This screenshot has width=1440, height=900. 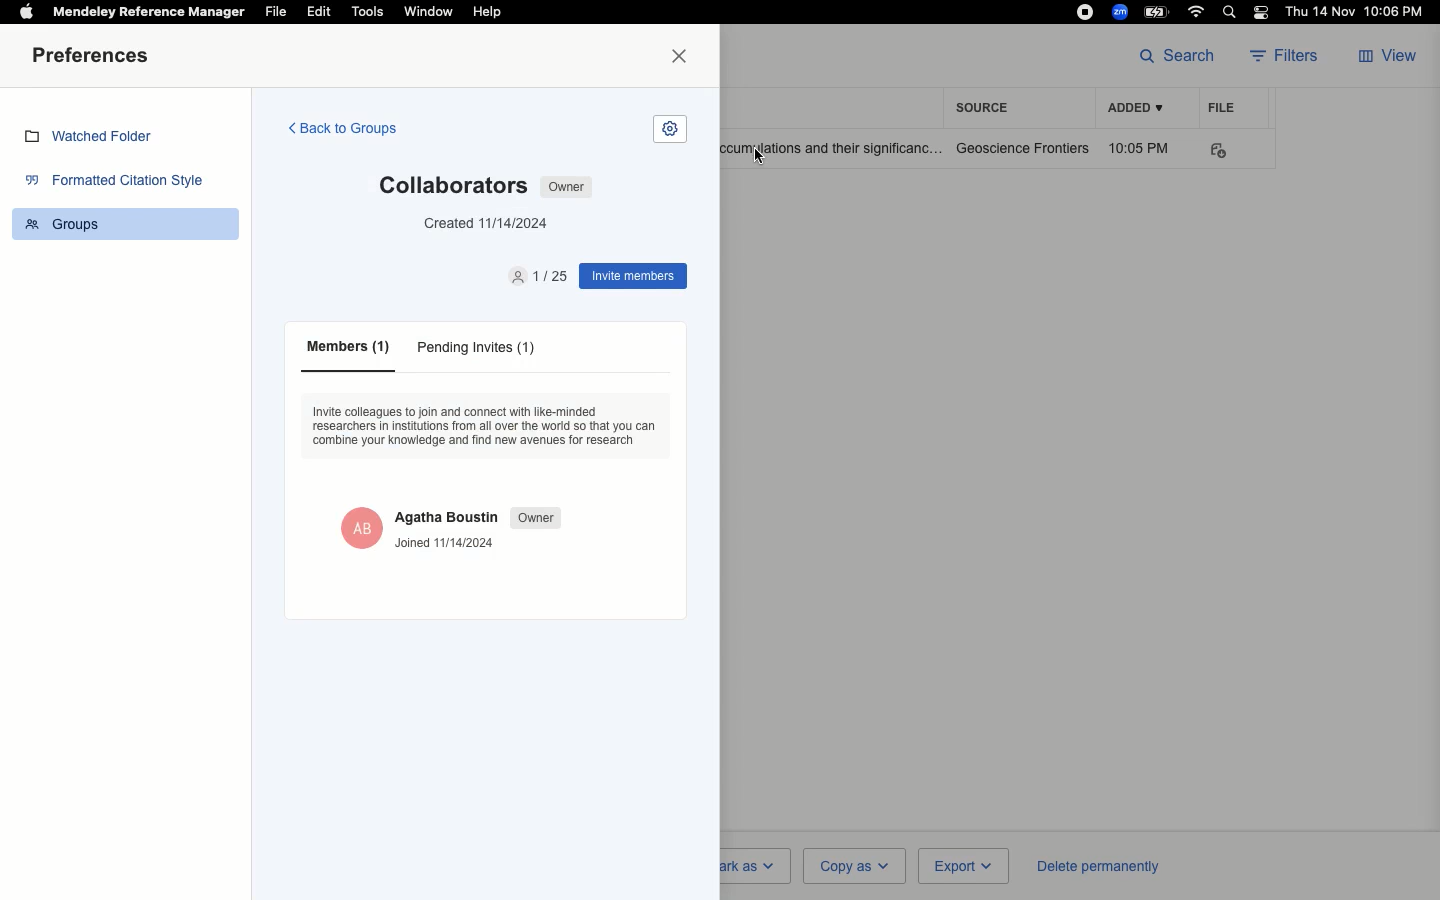 I want to click on Delete permanently, so click(x=1094, y=865).